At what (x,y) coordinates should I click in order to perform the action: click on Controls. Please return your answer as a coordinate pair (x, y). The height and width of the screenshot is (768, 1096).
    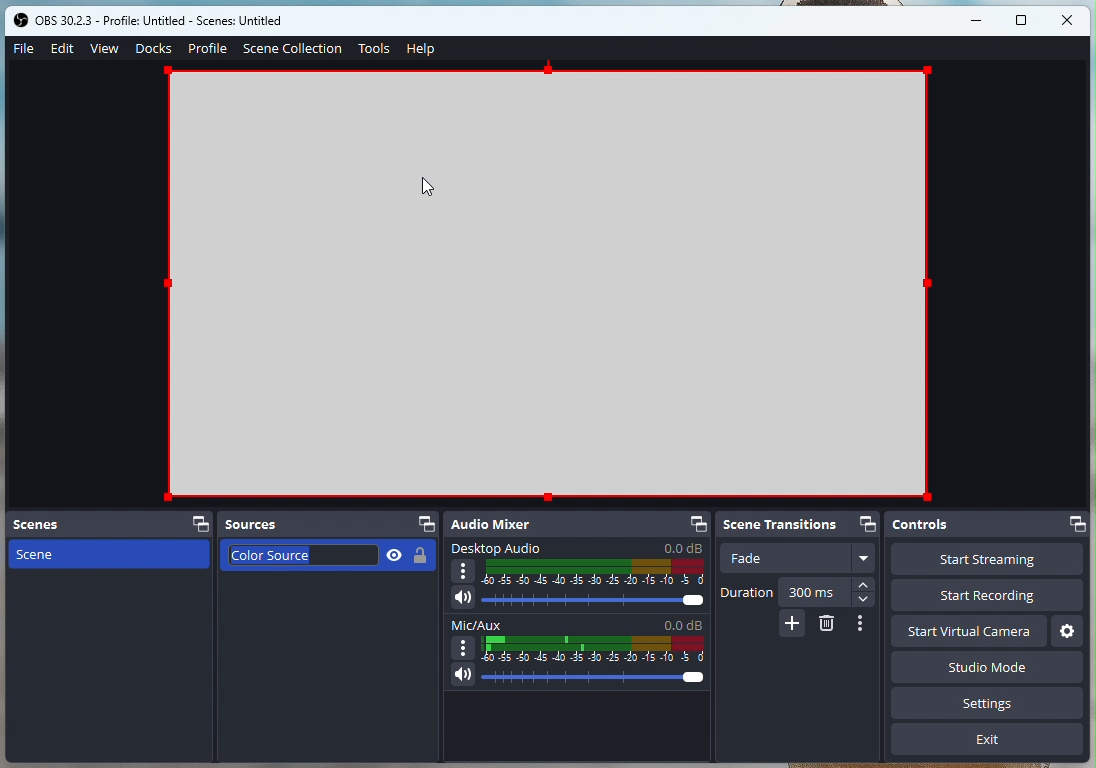
    Looking at the image, I should click on (988, 527).